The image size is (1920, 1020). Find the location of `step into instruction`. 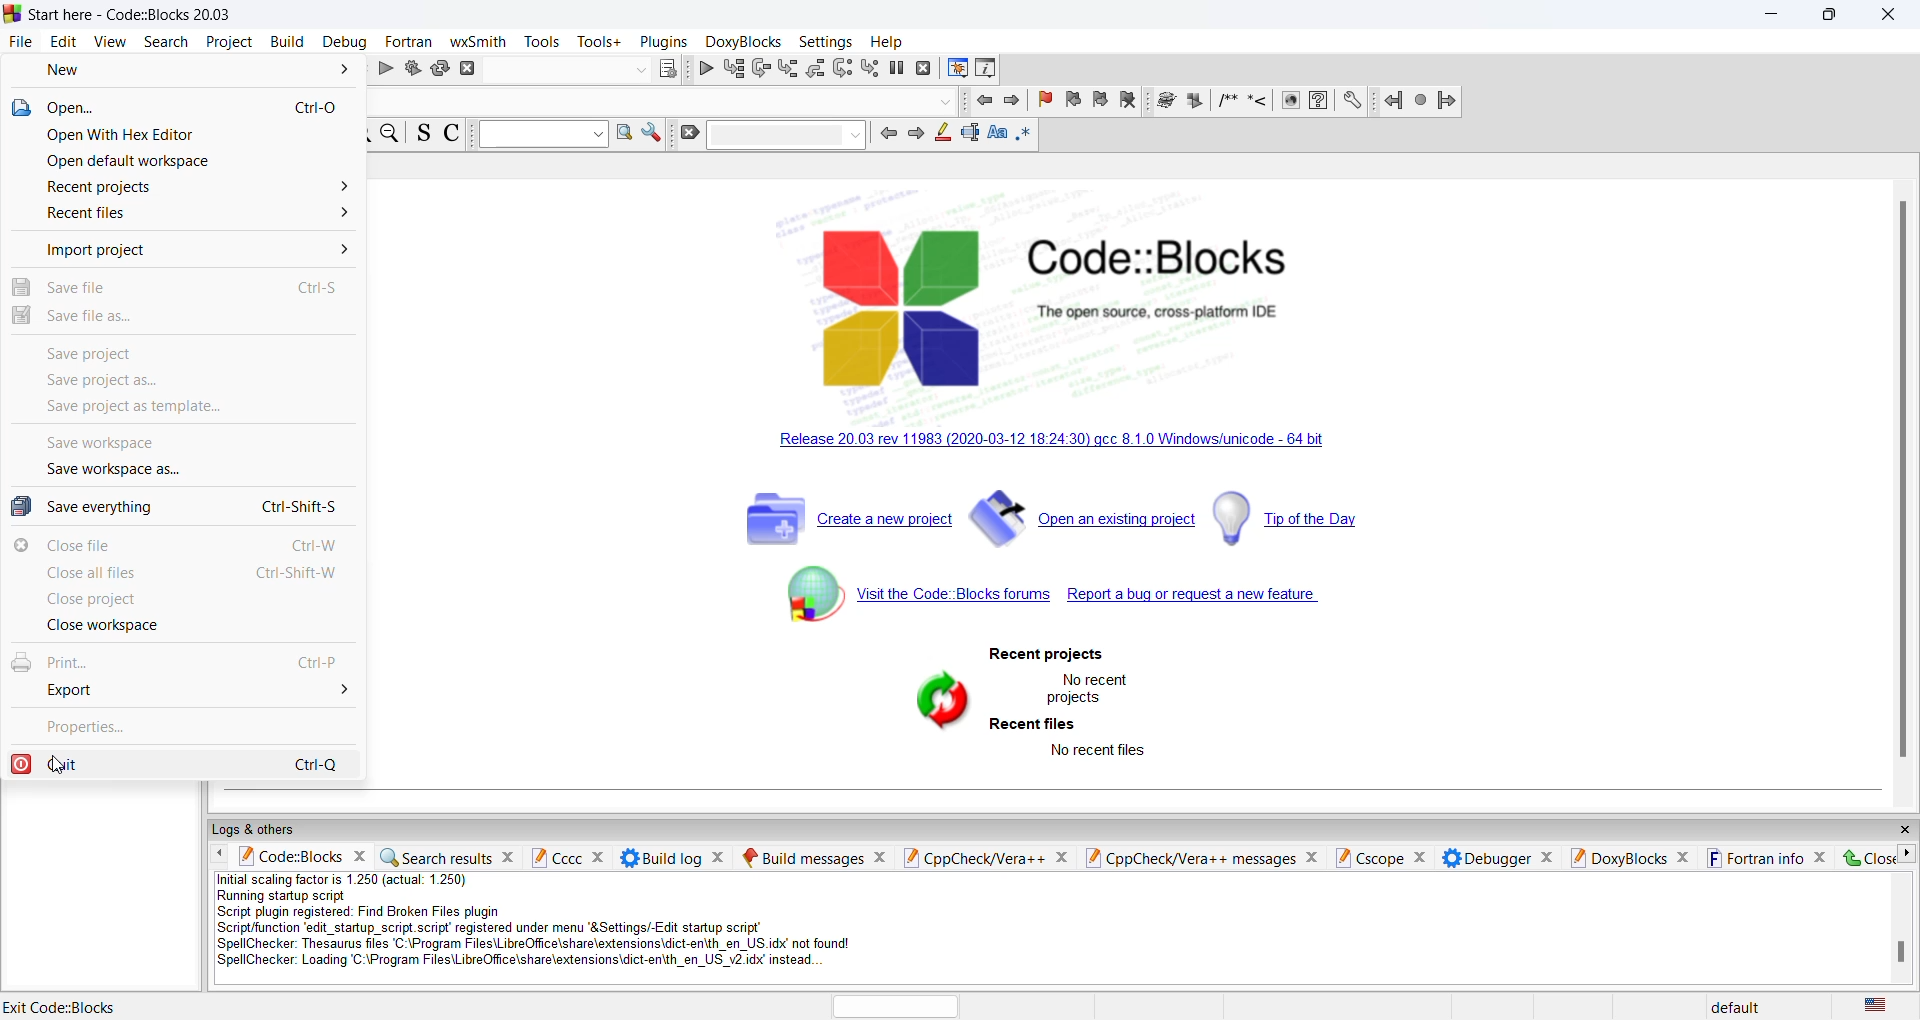

step into instruction is located at coordinates (869, 68).